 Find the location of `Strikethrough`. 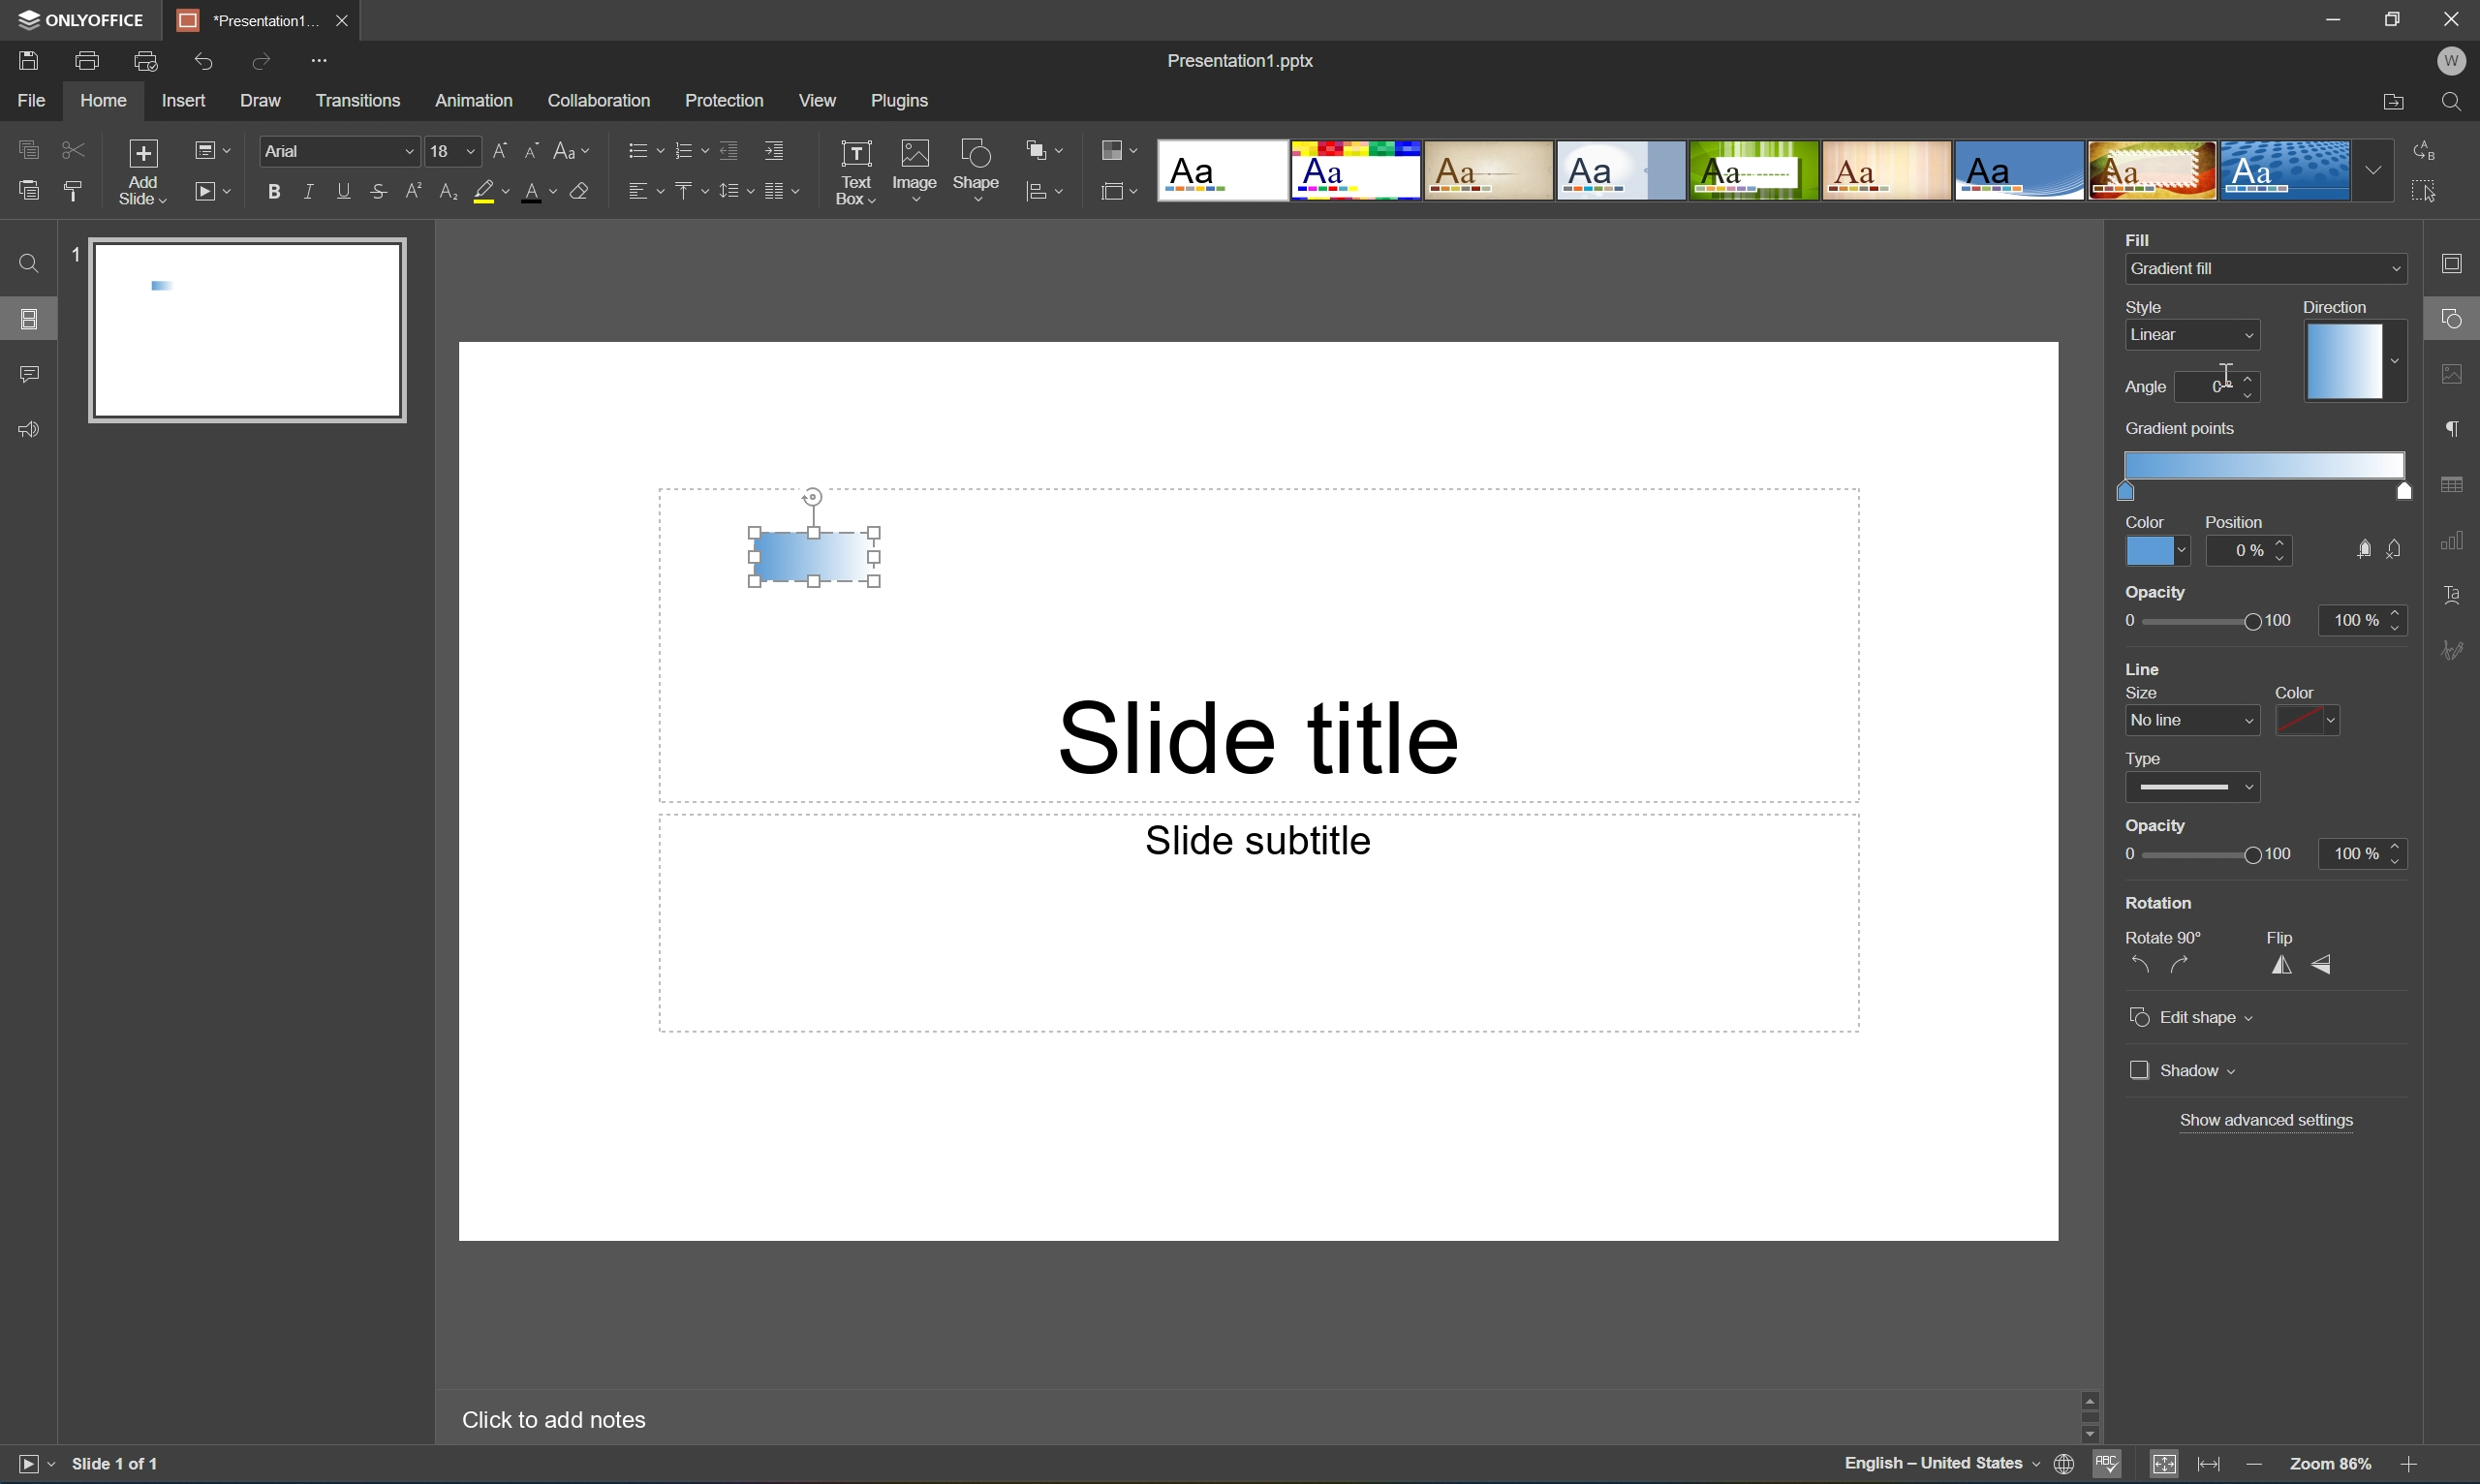

Strikethrough is located at coordinates (378, 193).